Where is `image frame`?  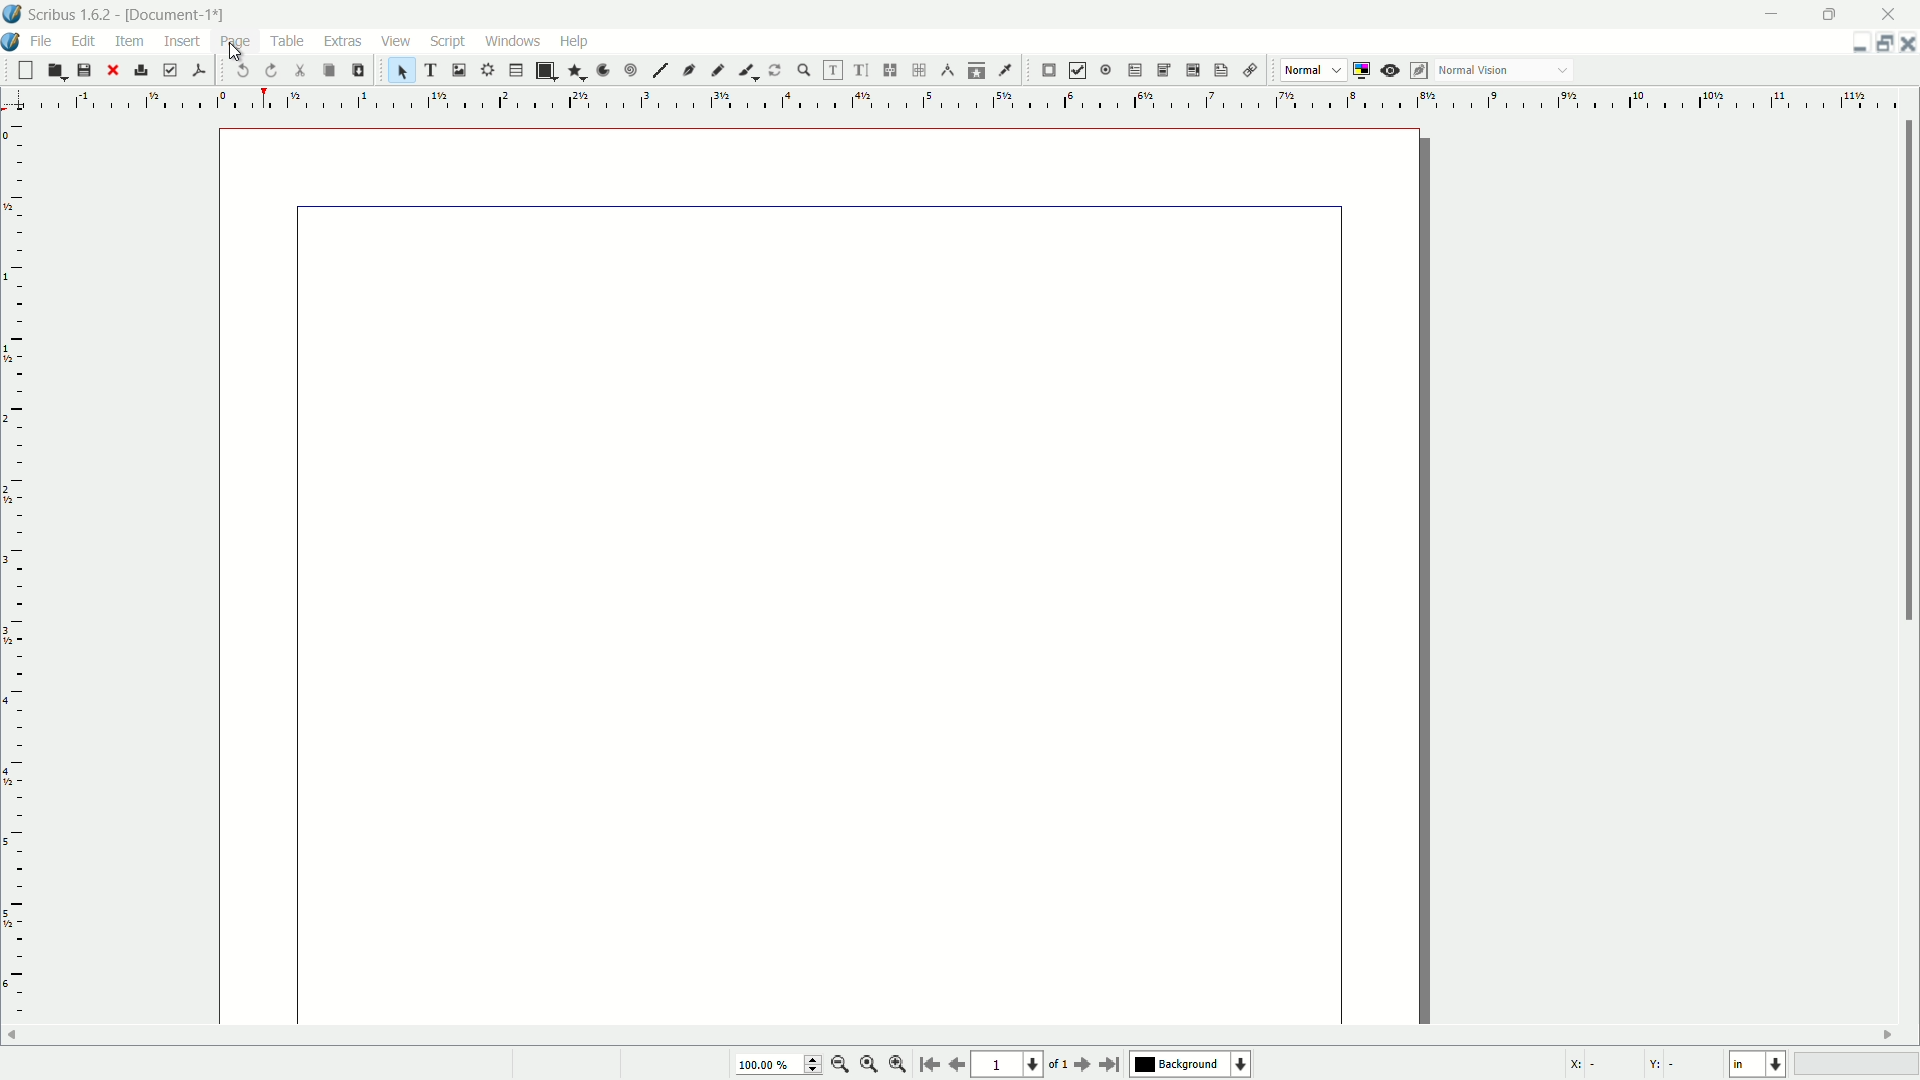 image frame is located at coordinates (457, 69).